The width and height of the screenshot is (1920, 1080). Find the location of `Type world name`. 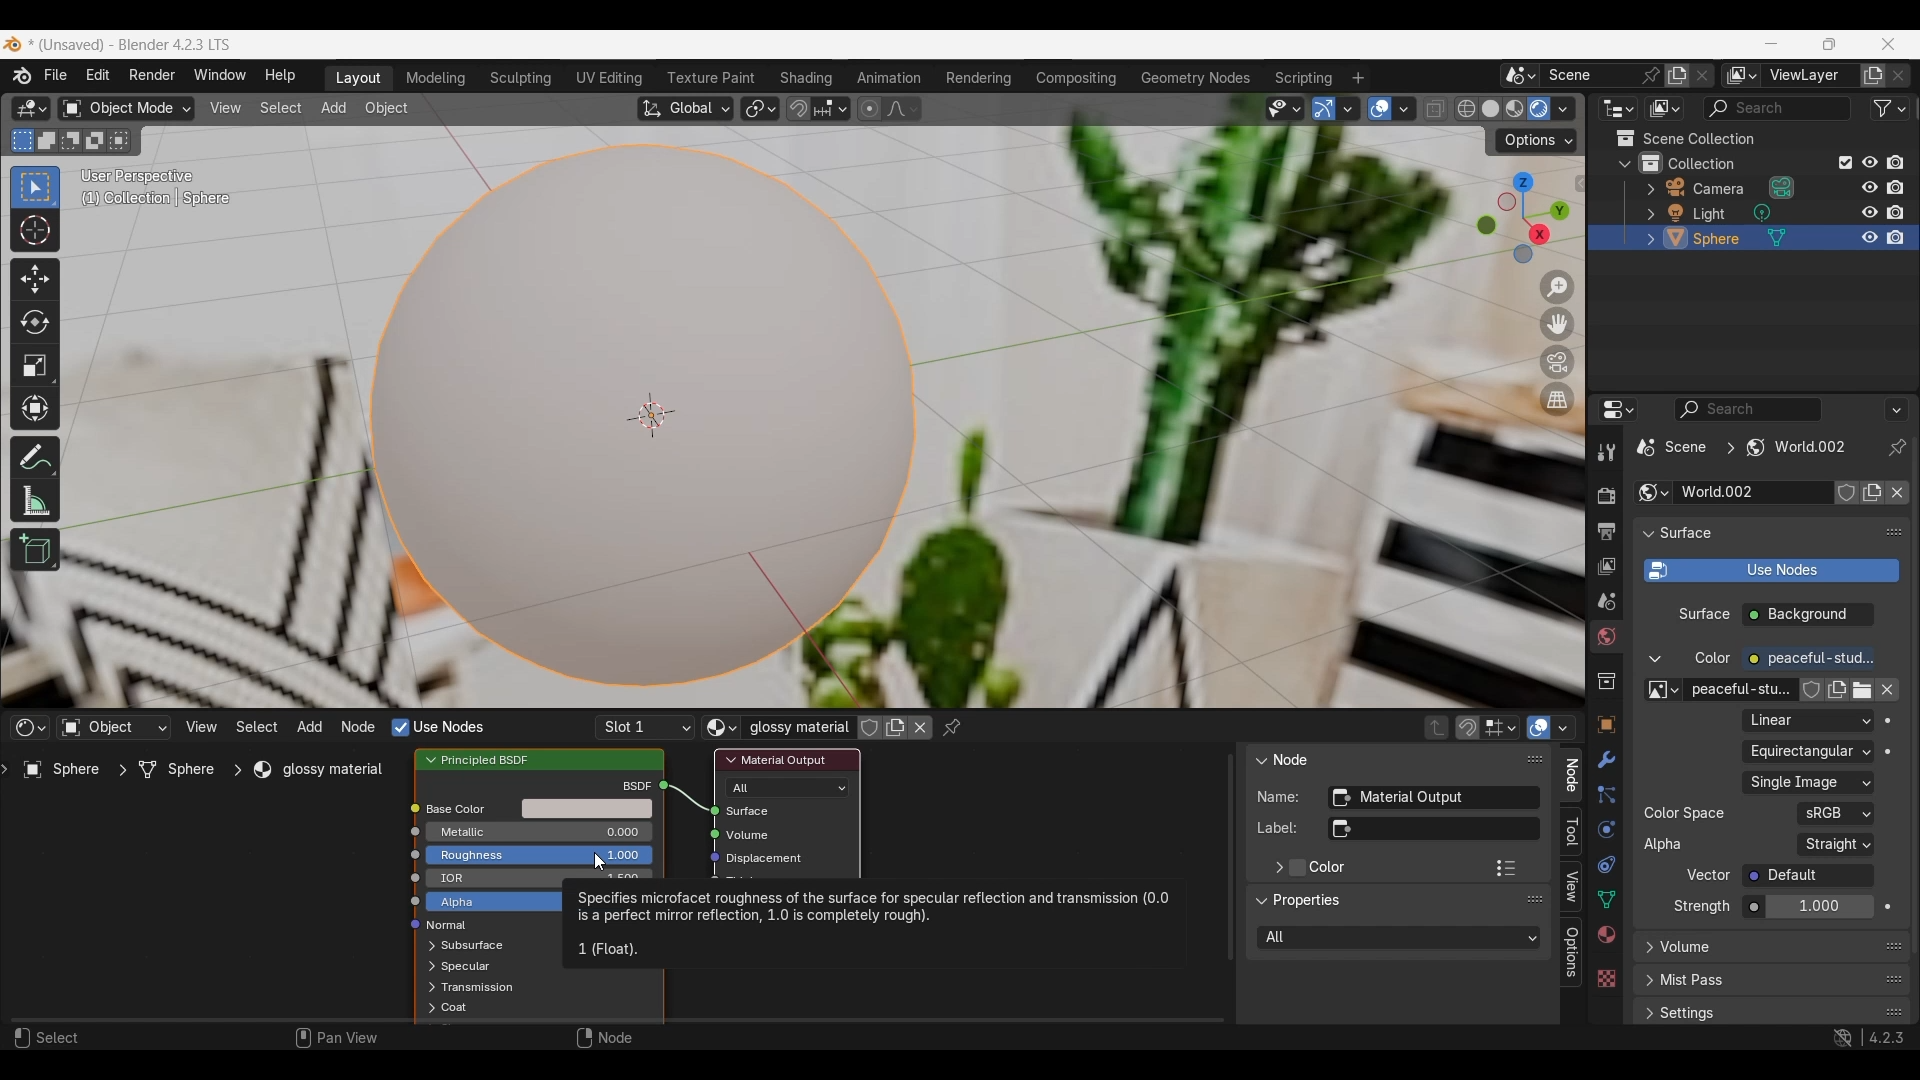

Type world name is located at coordinates (1750, 492).